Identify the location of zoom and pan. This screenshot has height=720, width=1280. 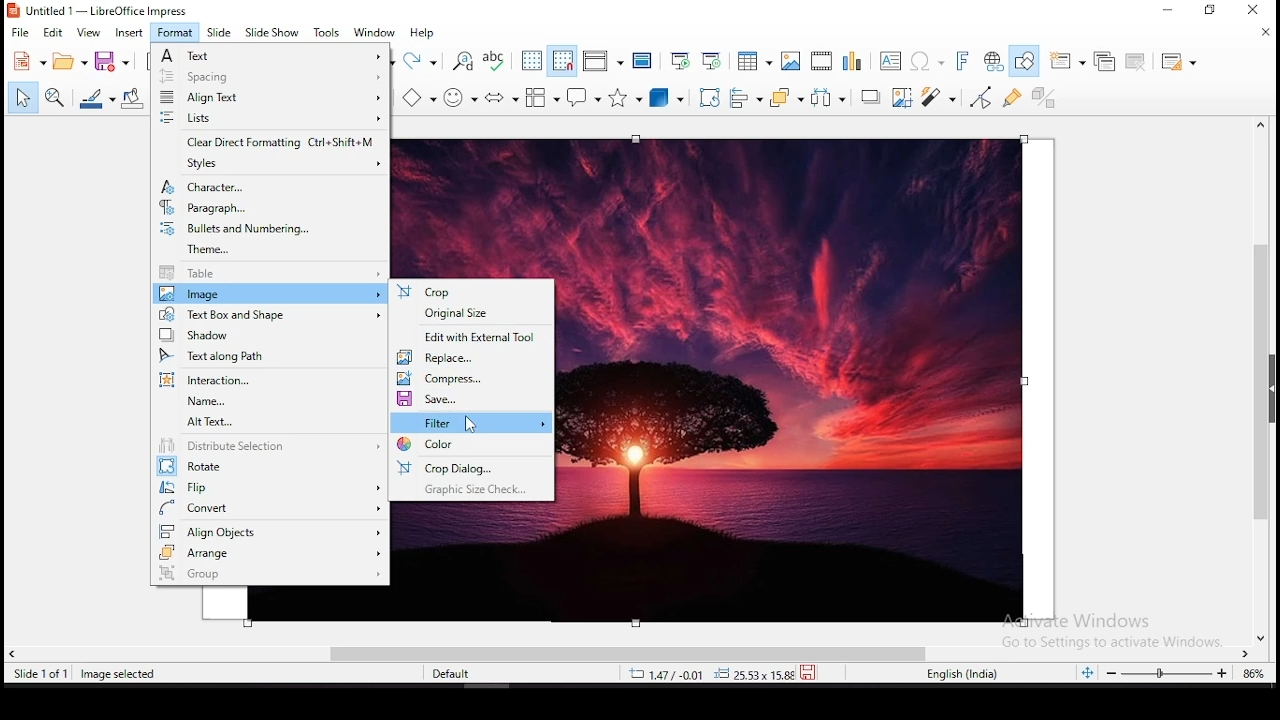
(53, 98).